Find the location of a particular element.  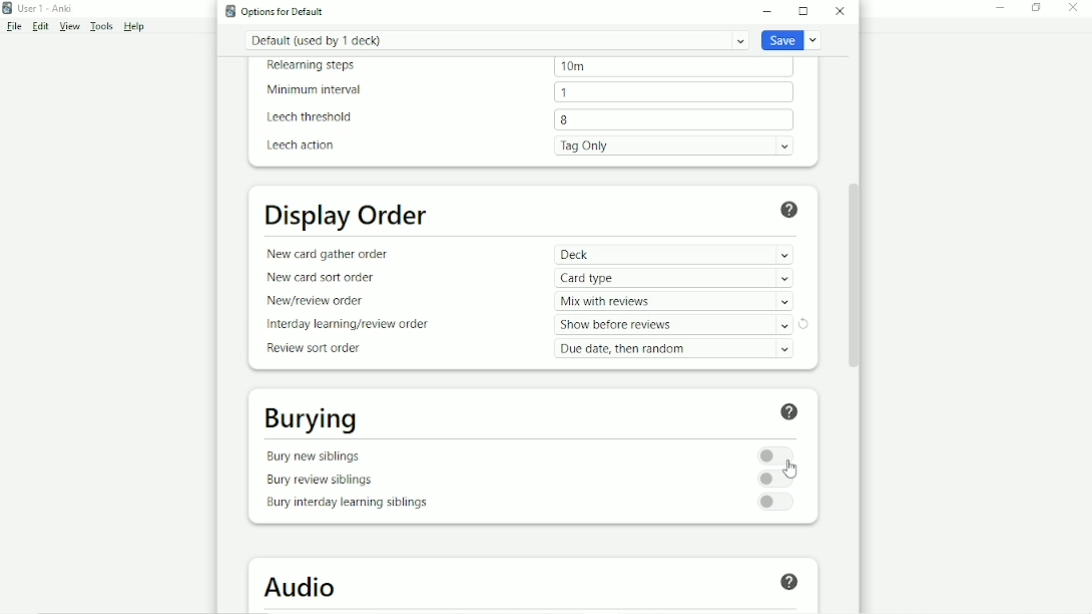

Default (used by 1 deck) is located at coordinates (496, 40).